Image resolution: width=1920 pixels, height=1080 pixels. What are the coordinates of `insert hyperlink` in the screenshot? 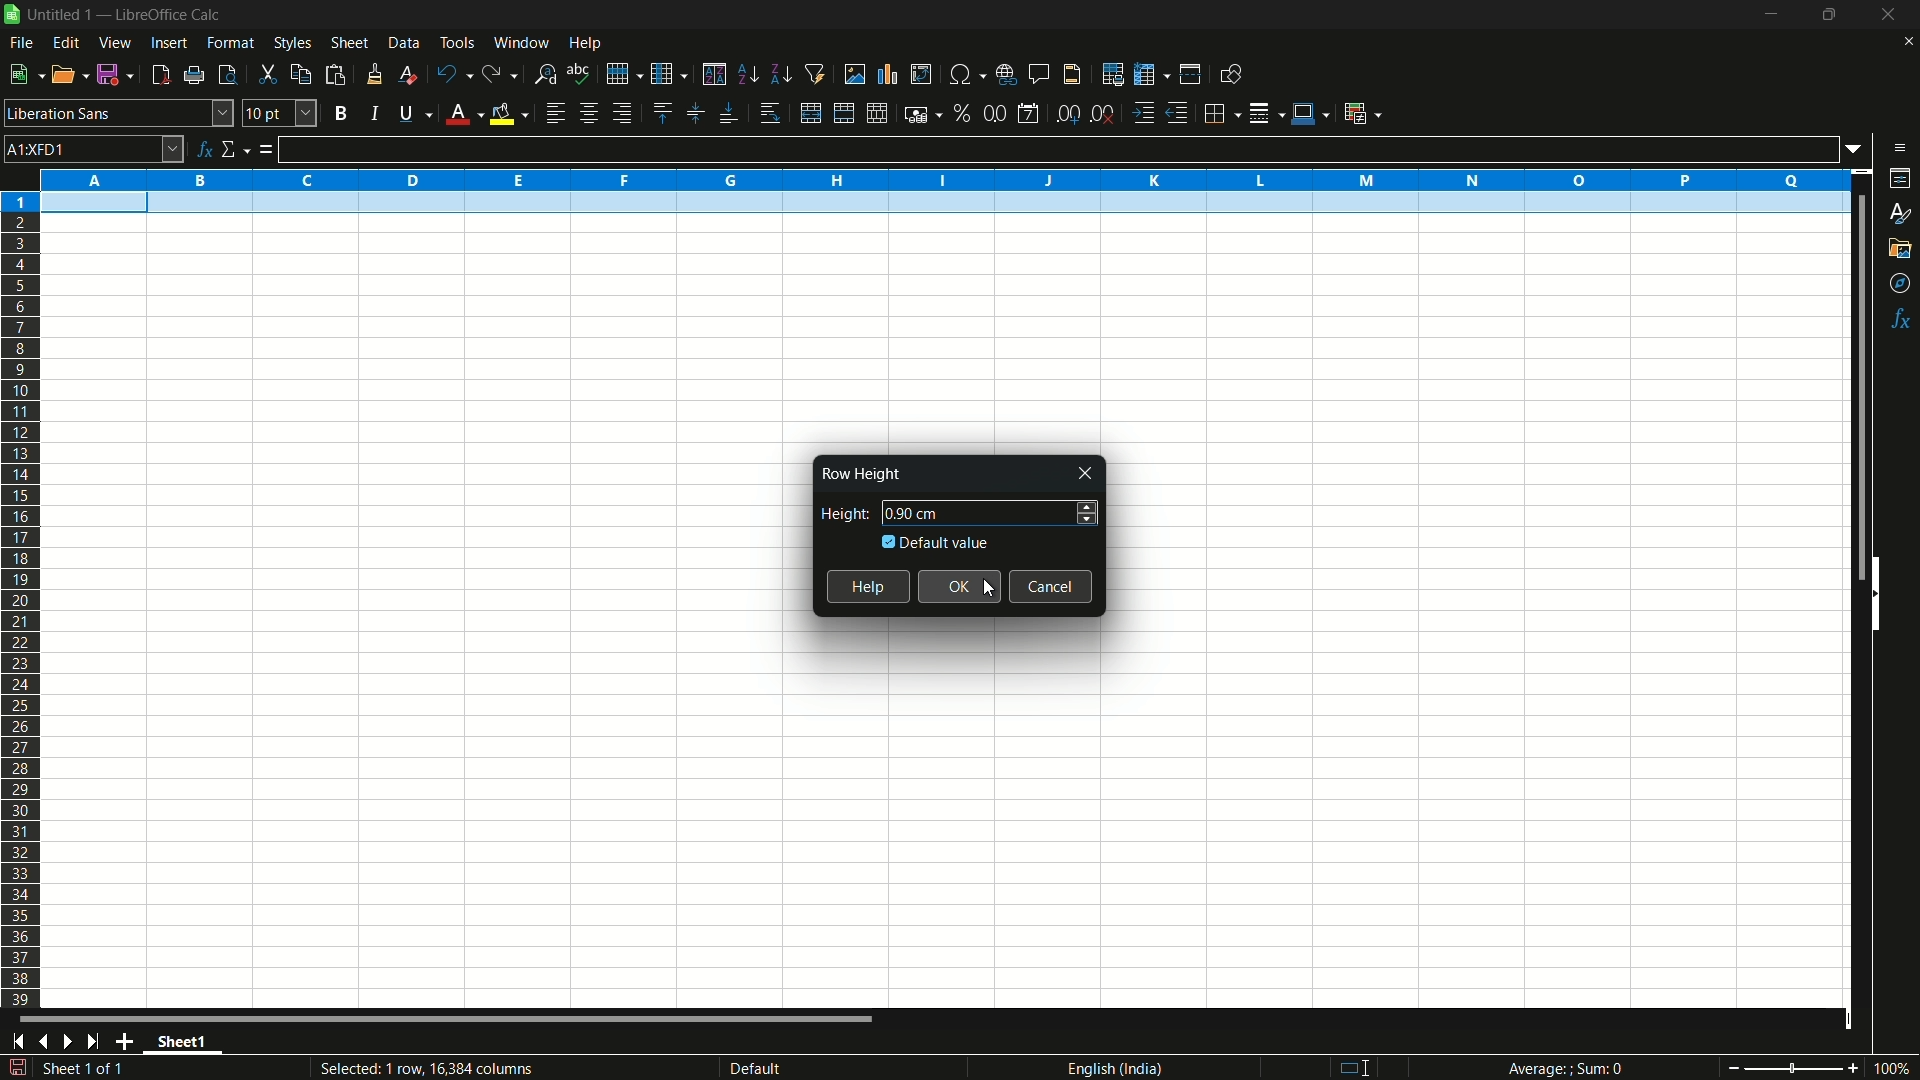 It's located at (1009, 73).